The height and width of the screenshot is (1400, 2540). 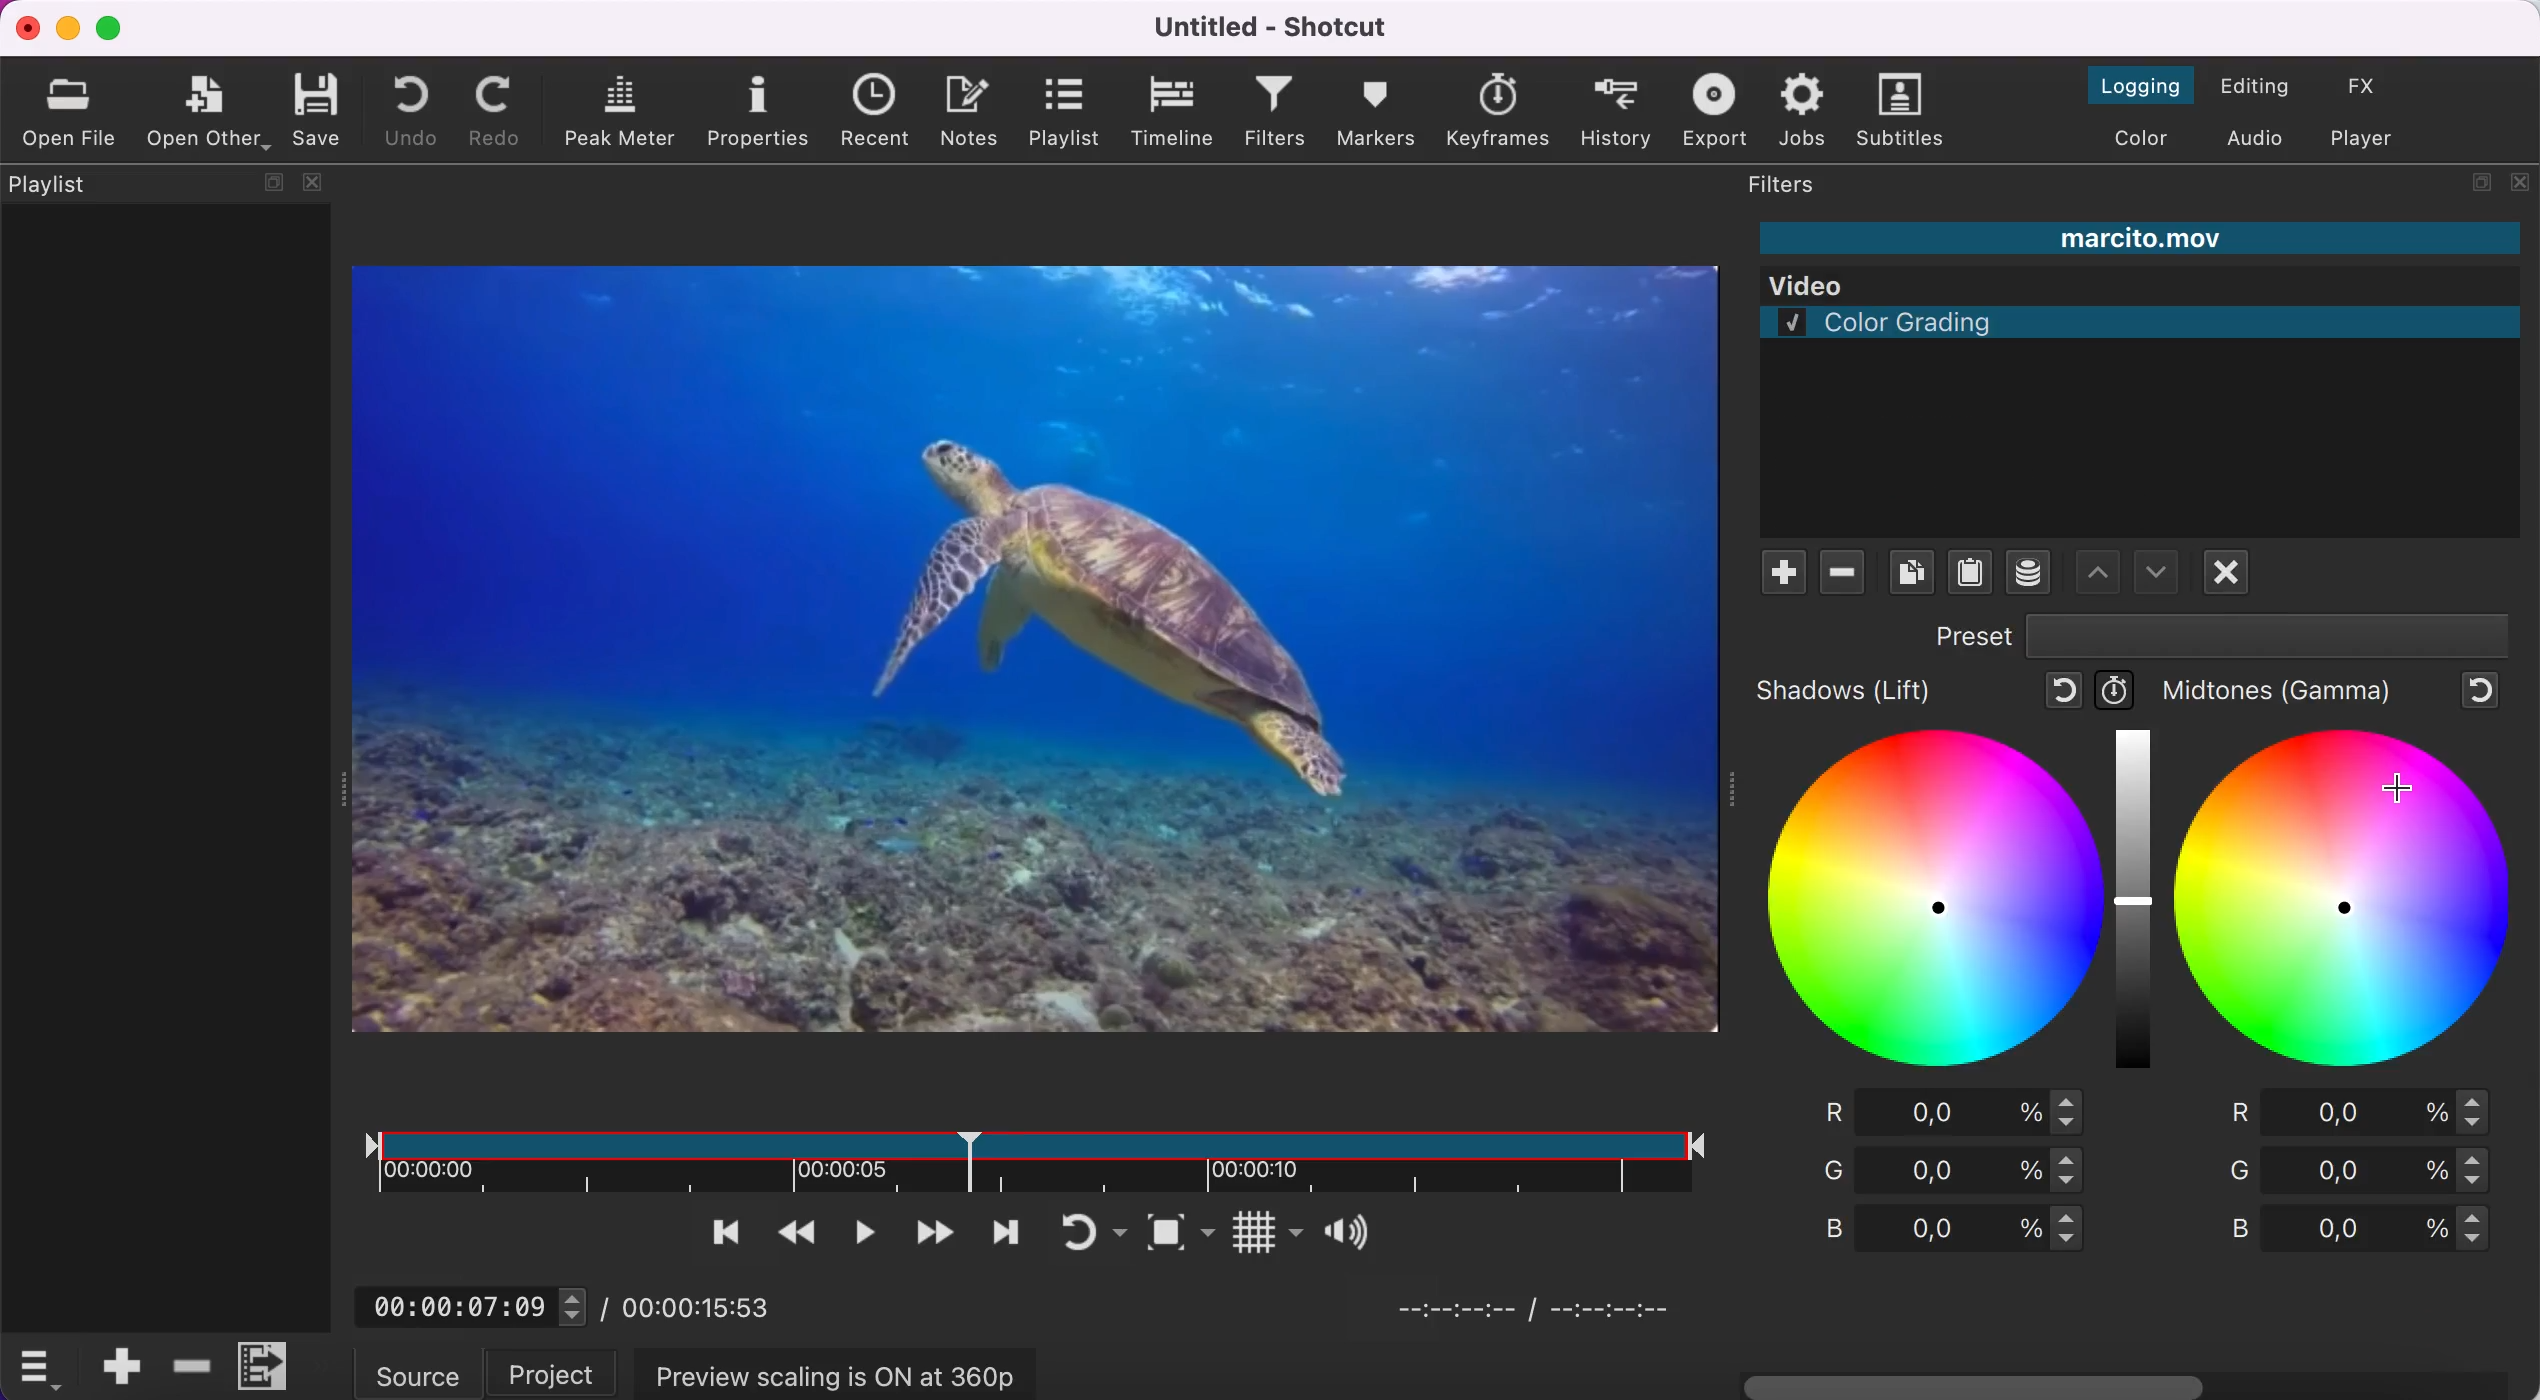 I want to click on recent, so click(x=873, y=113).